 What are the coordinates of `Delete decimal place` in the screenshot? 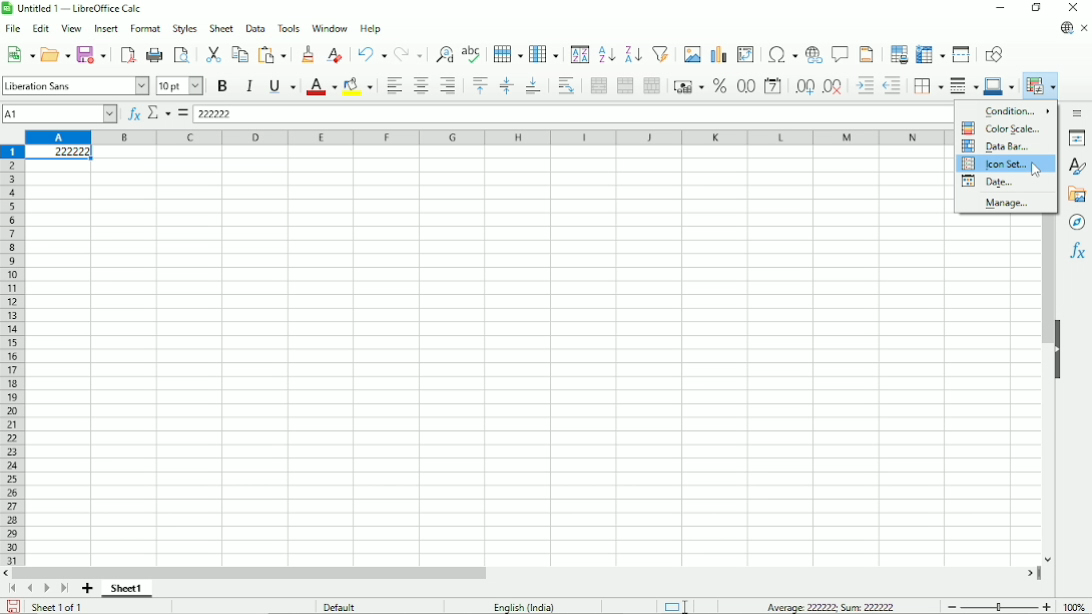 It's located at (834, 87).